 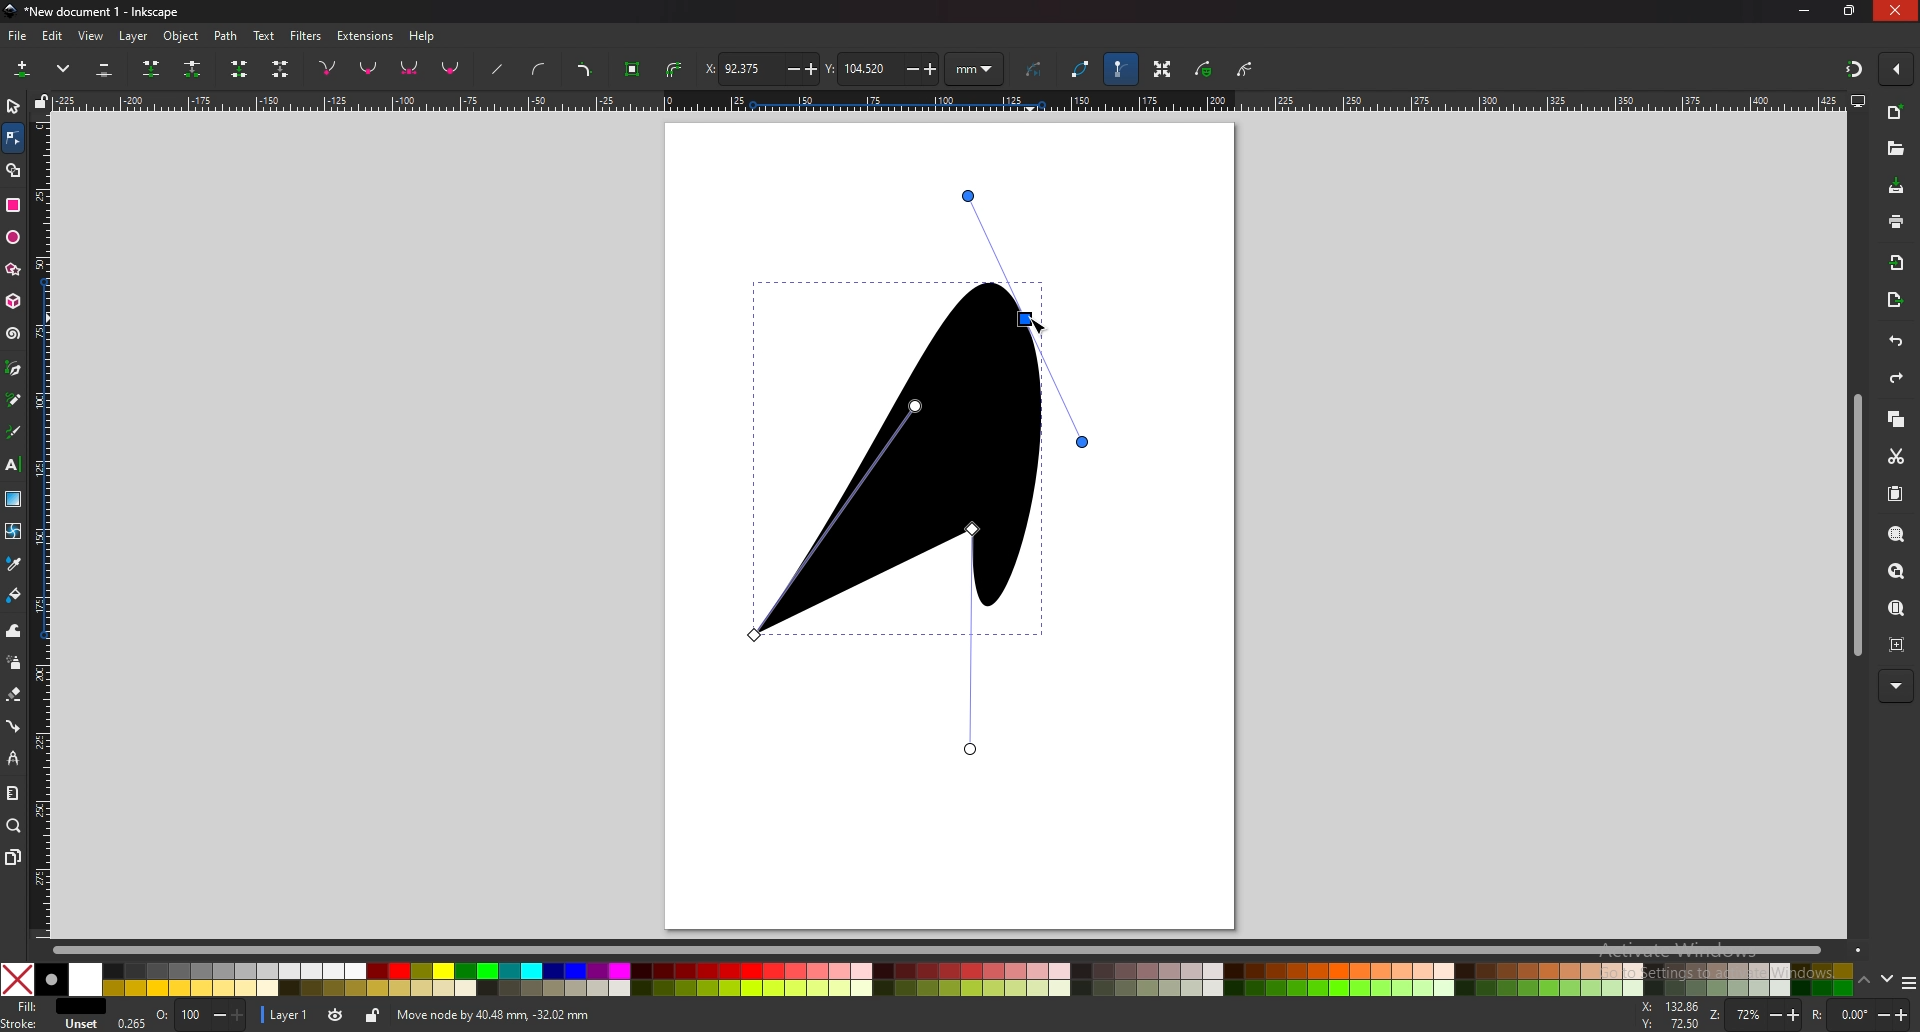 I want to click on cut, so click(x=1896, y=455).